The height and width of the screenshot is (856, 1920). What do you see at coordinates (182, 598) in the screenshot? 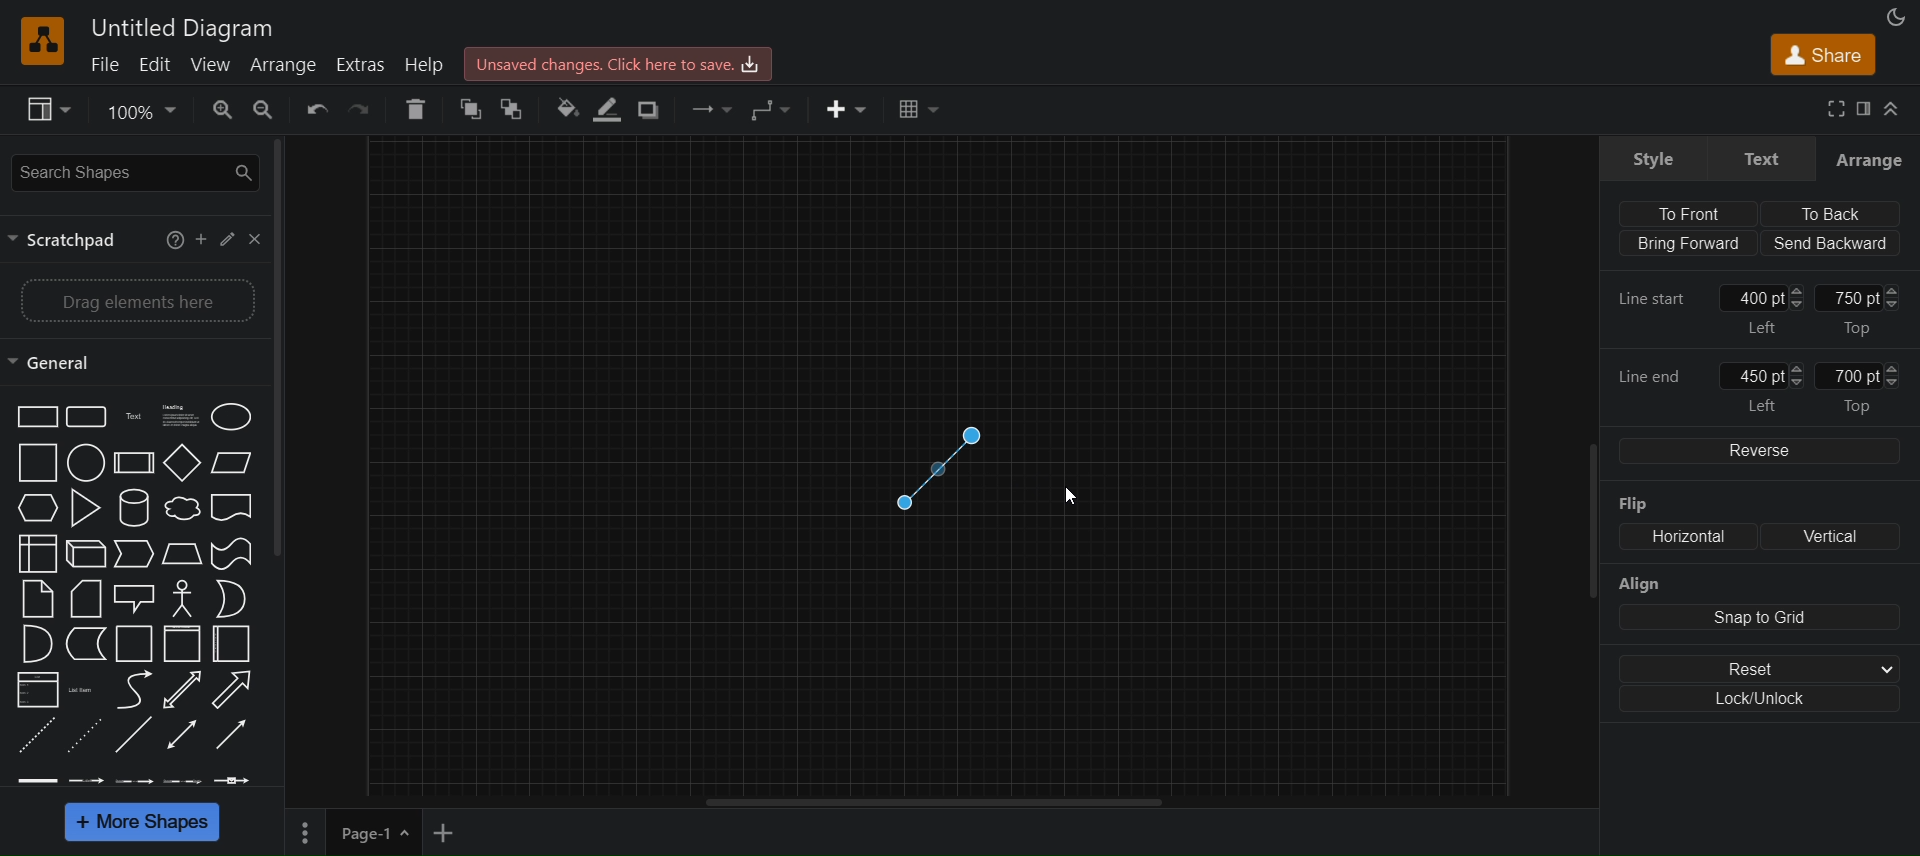
I see `Actor` at bounding box center [182, 598].